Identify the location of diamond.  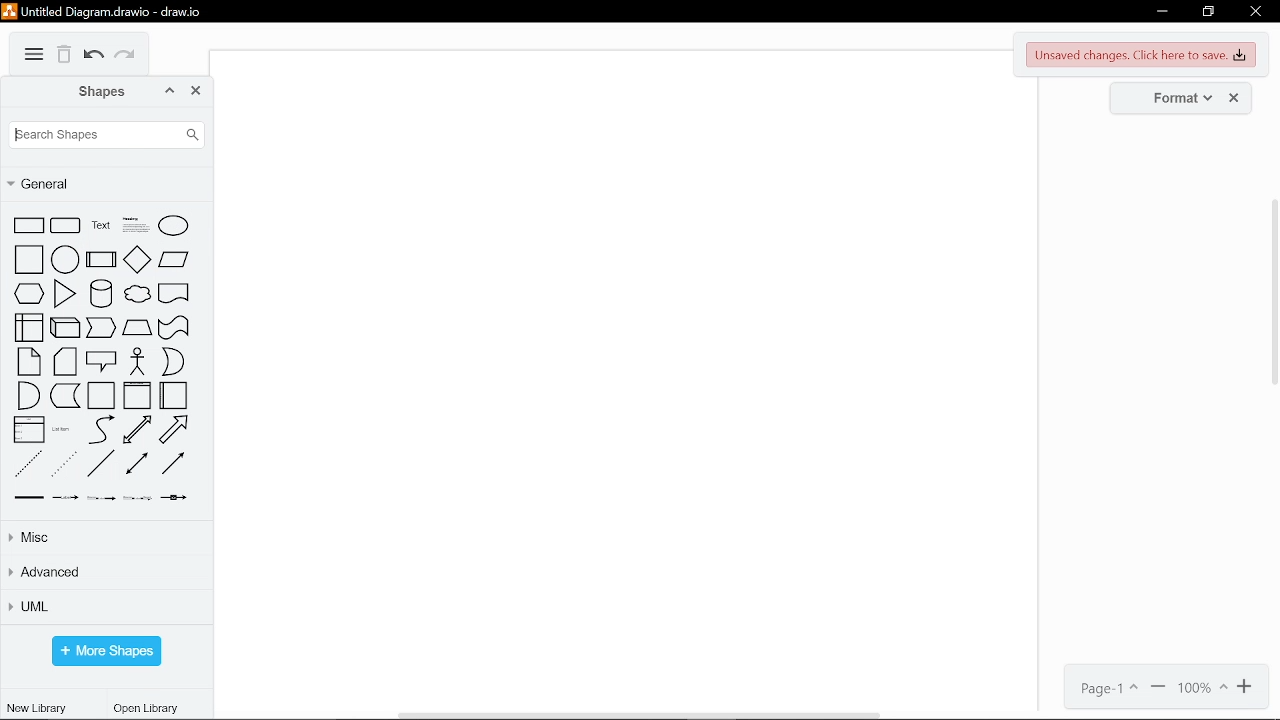
(136, 259).